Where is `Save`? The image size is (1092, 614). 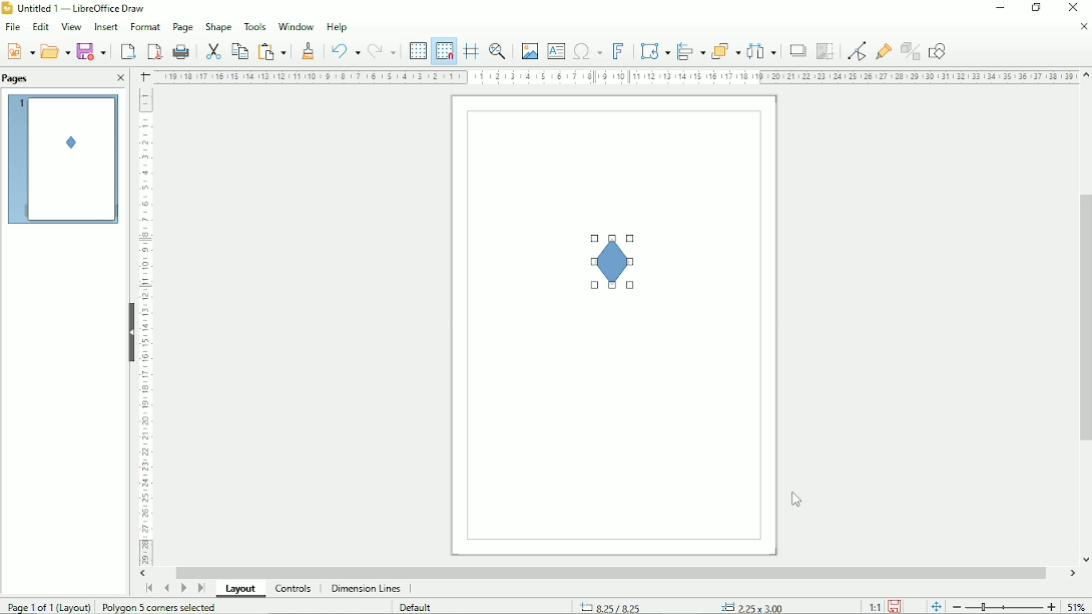
Save is located at coordinates (91, 51).